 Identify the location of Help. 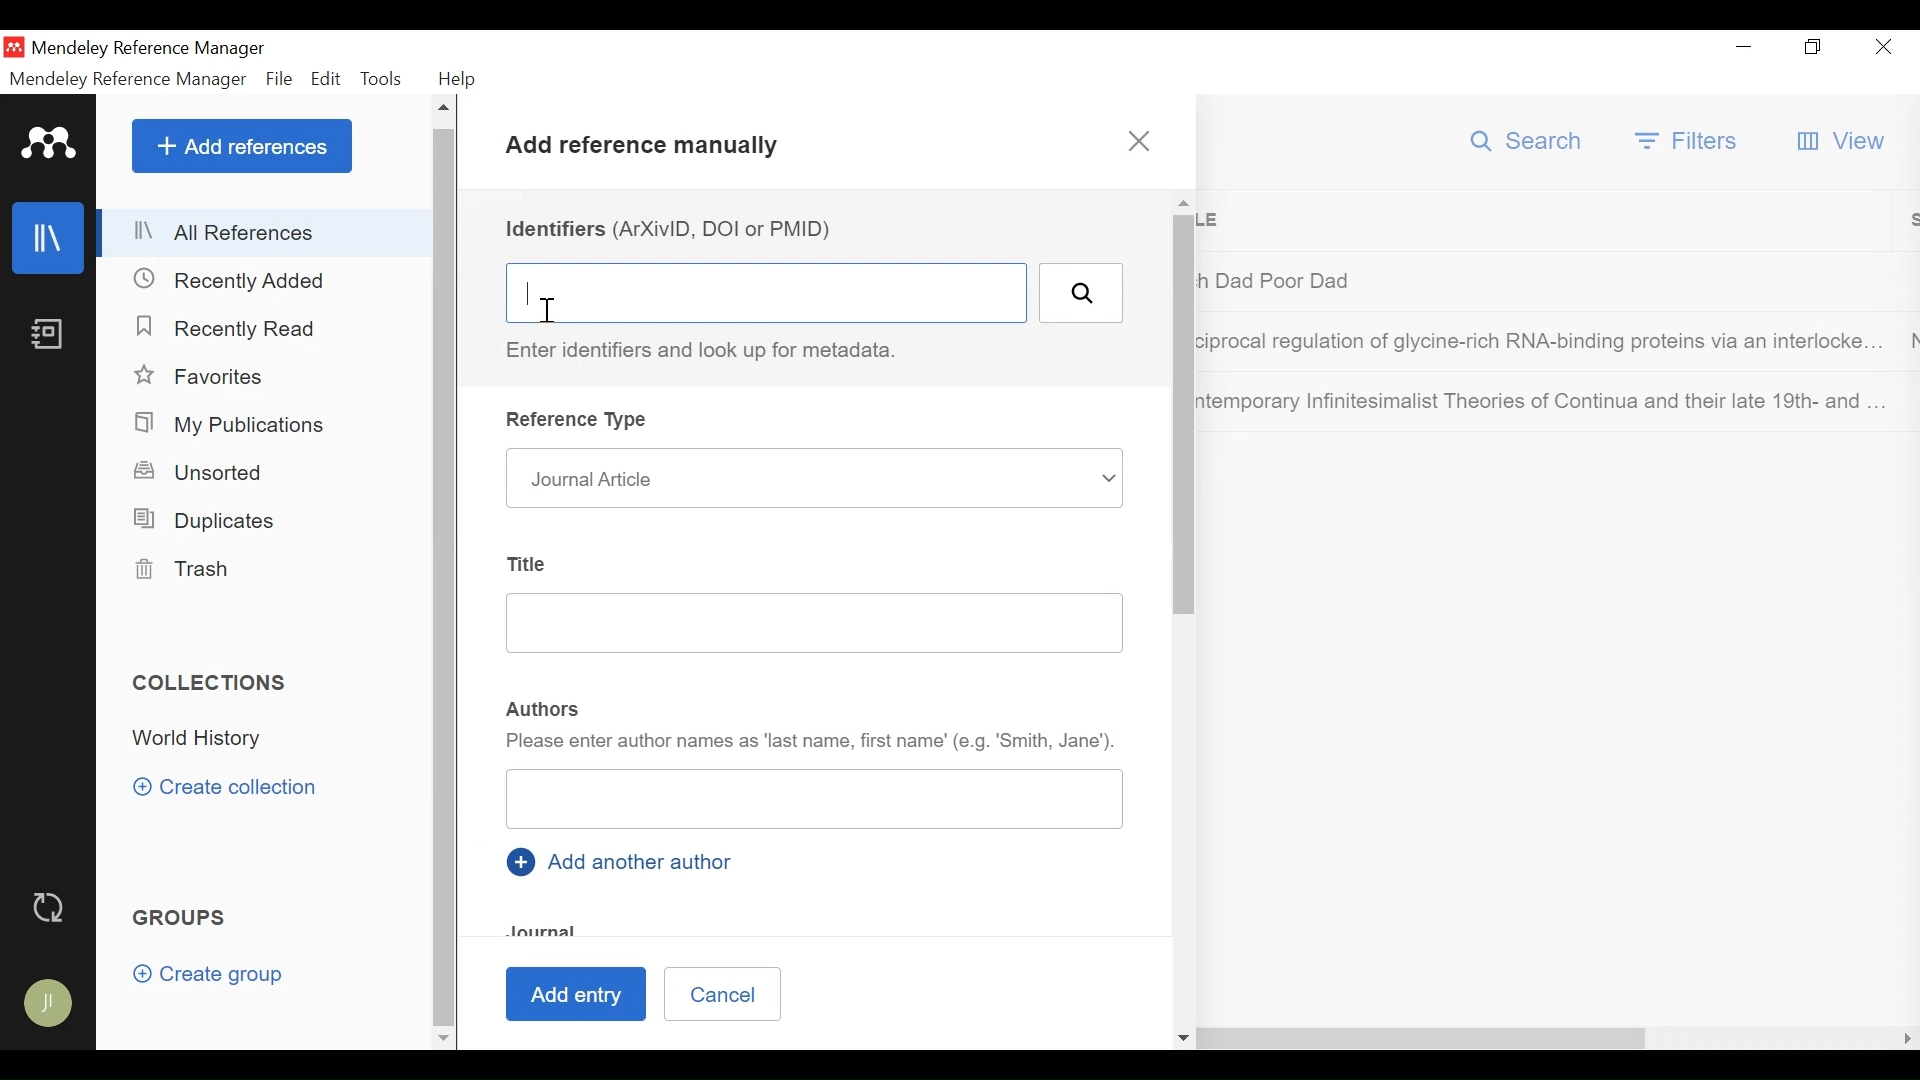
(457, 79).